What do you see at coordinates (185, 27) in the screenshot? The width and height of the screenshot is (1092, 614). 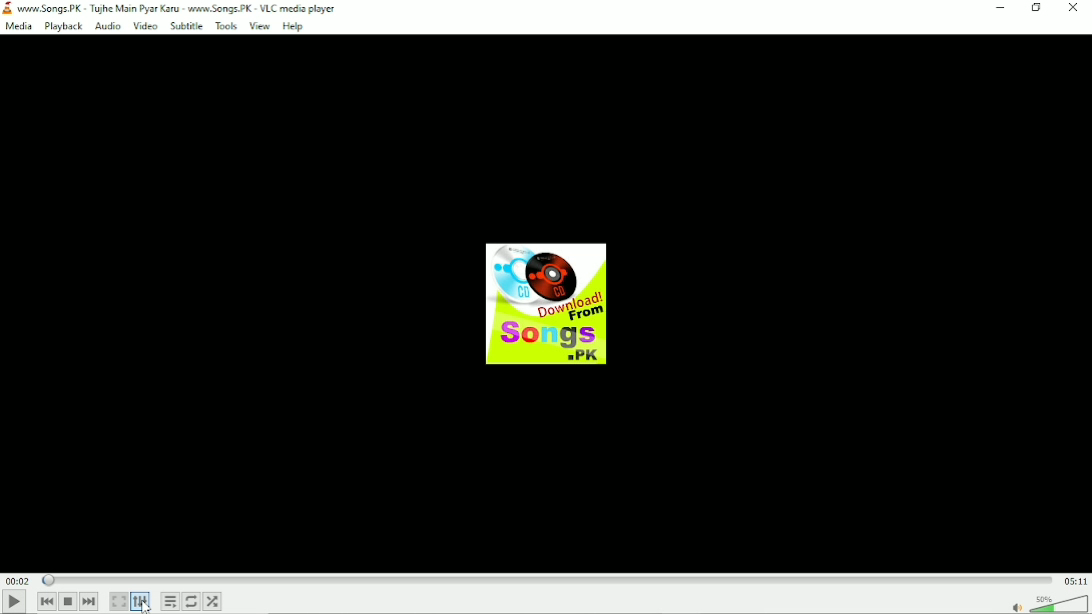 I see `Subtitle` at bounding box center [185, 27].